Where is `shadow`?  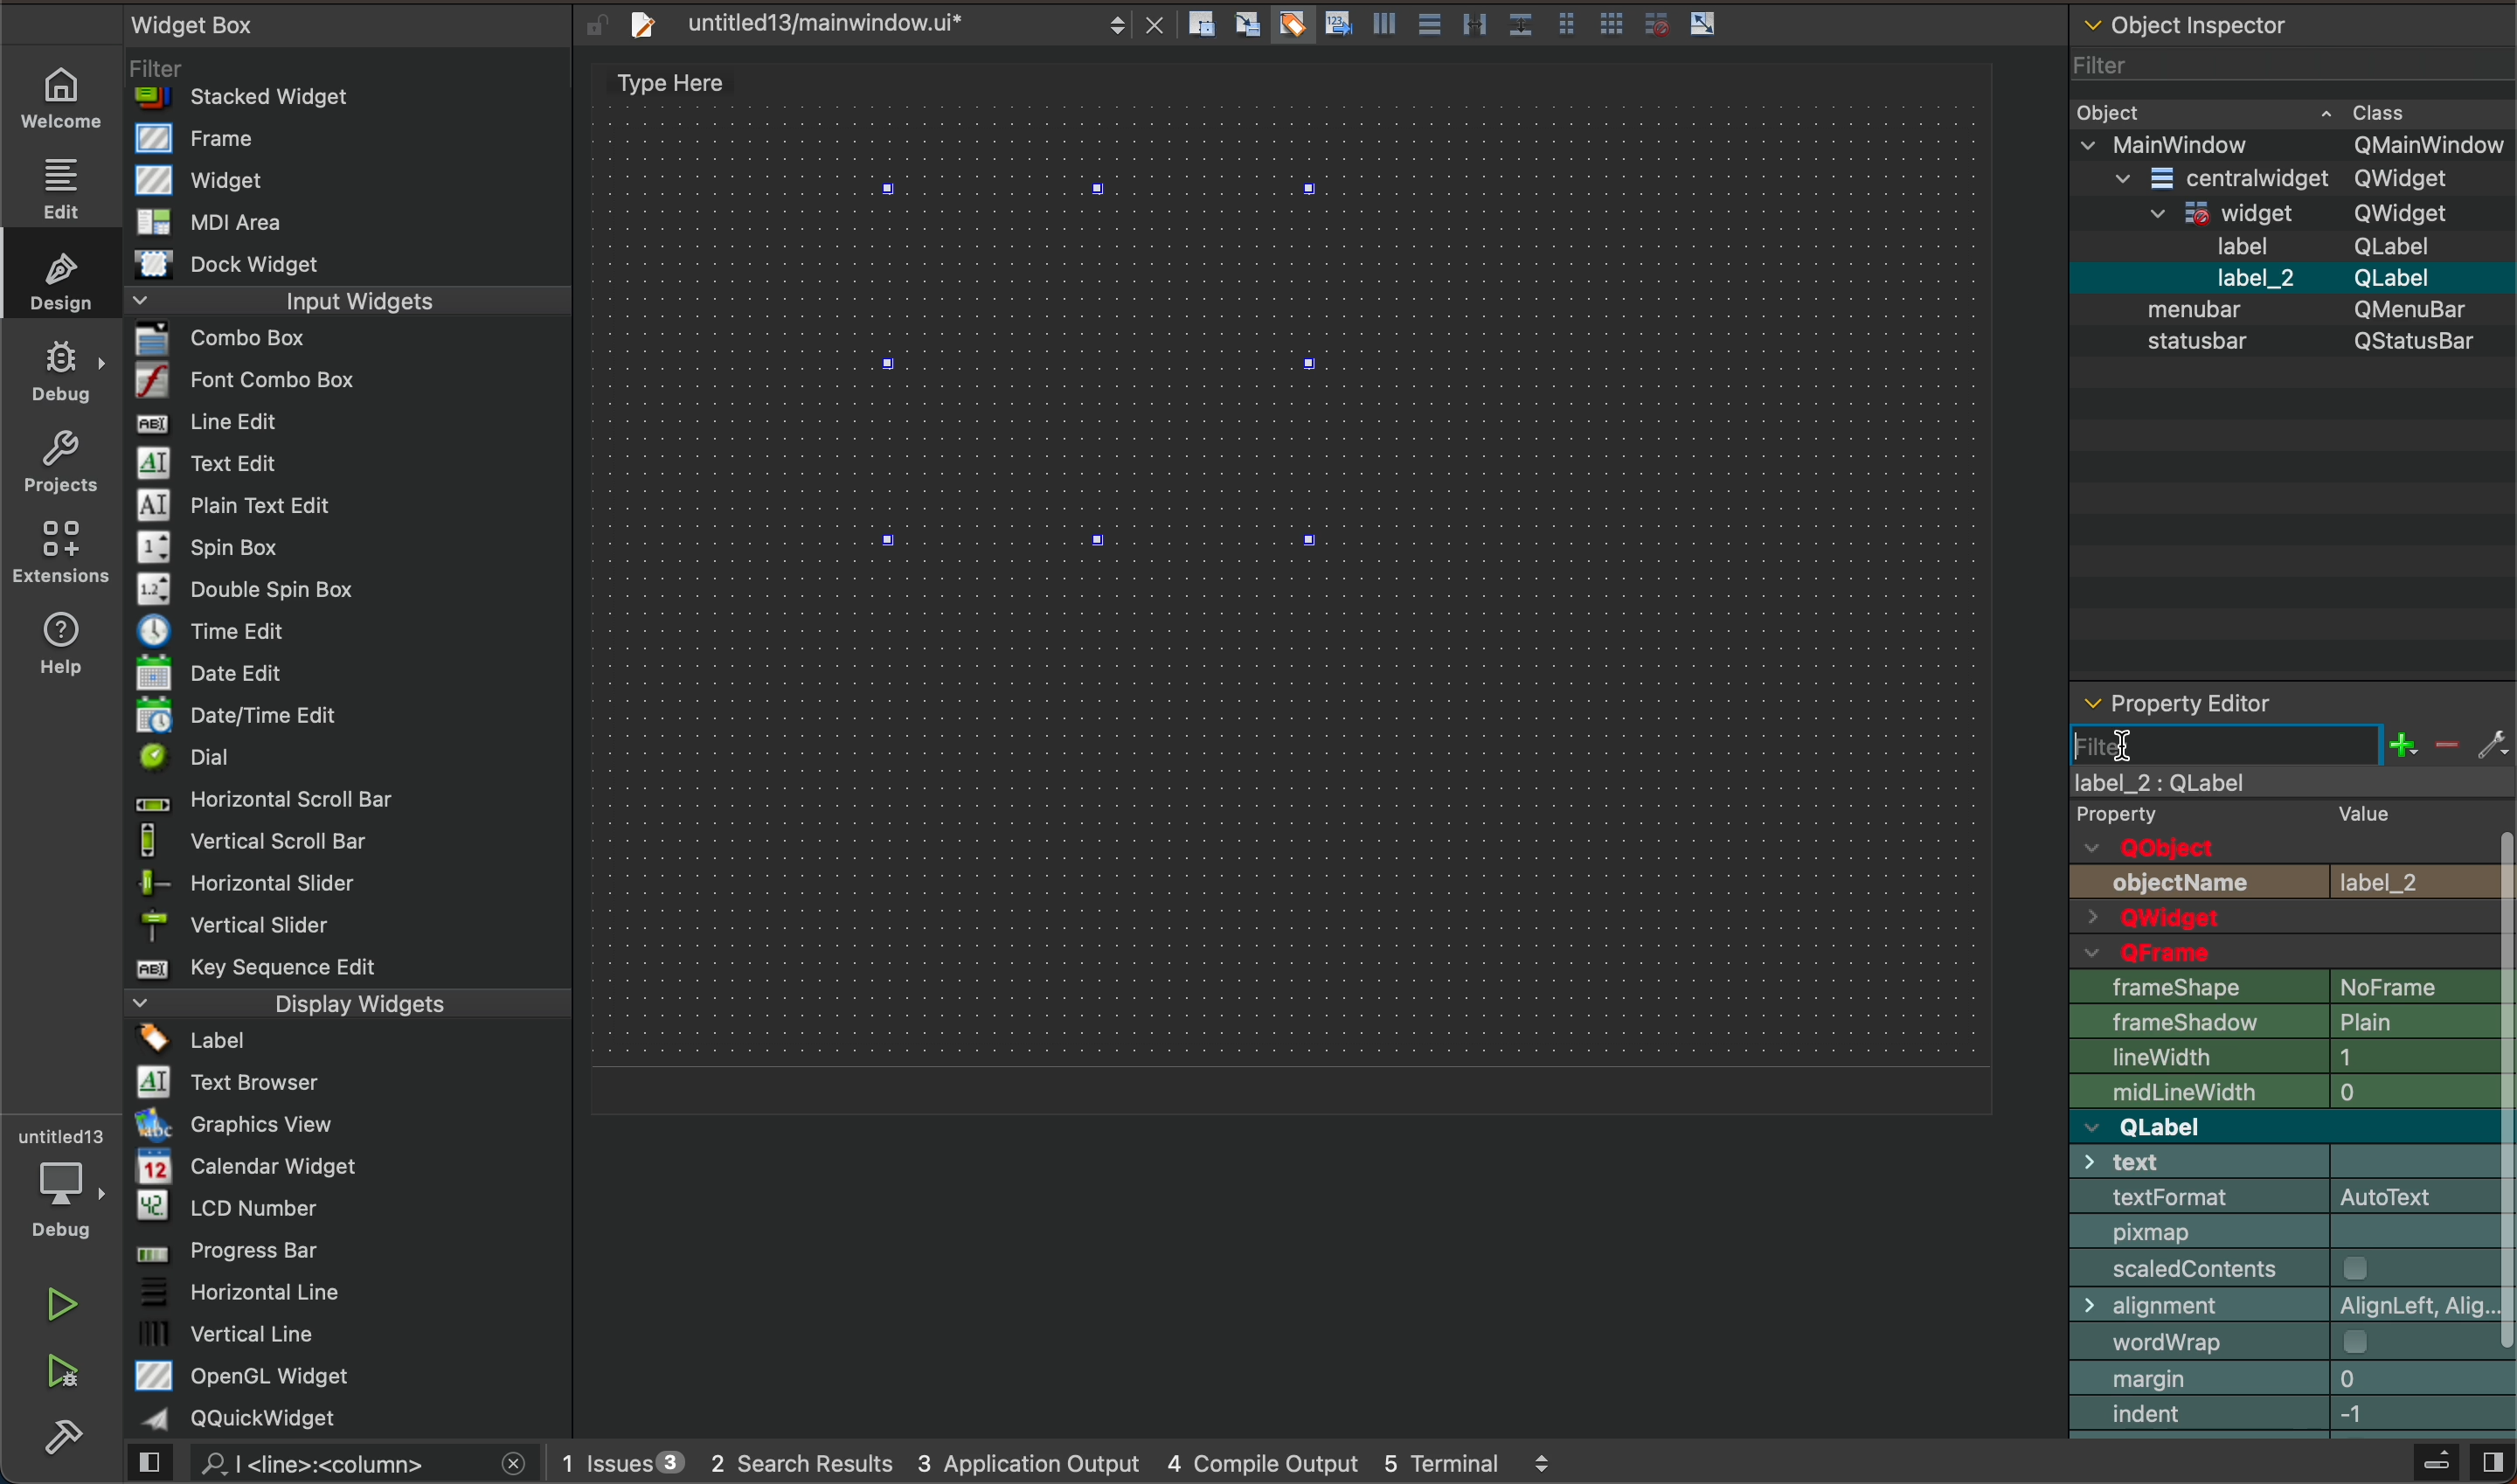
shadow is located at coordinates (2289, 1026).